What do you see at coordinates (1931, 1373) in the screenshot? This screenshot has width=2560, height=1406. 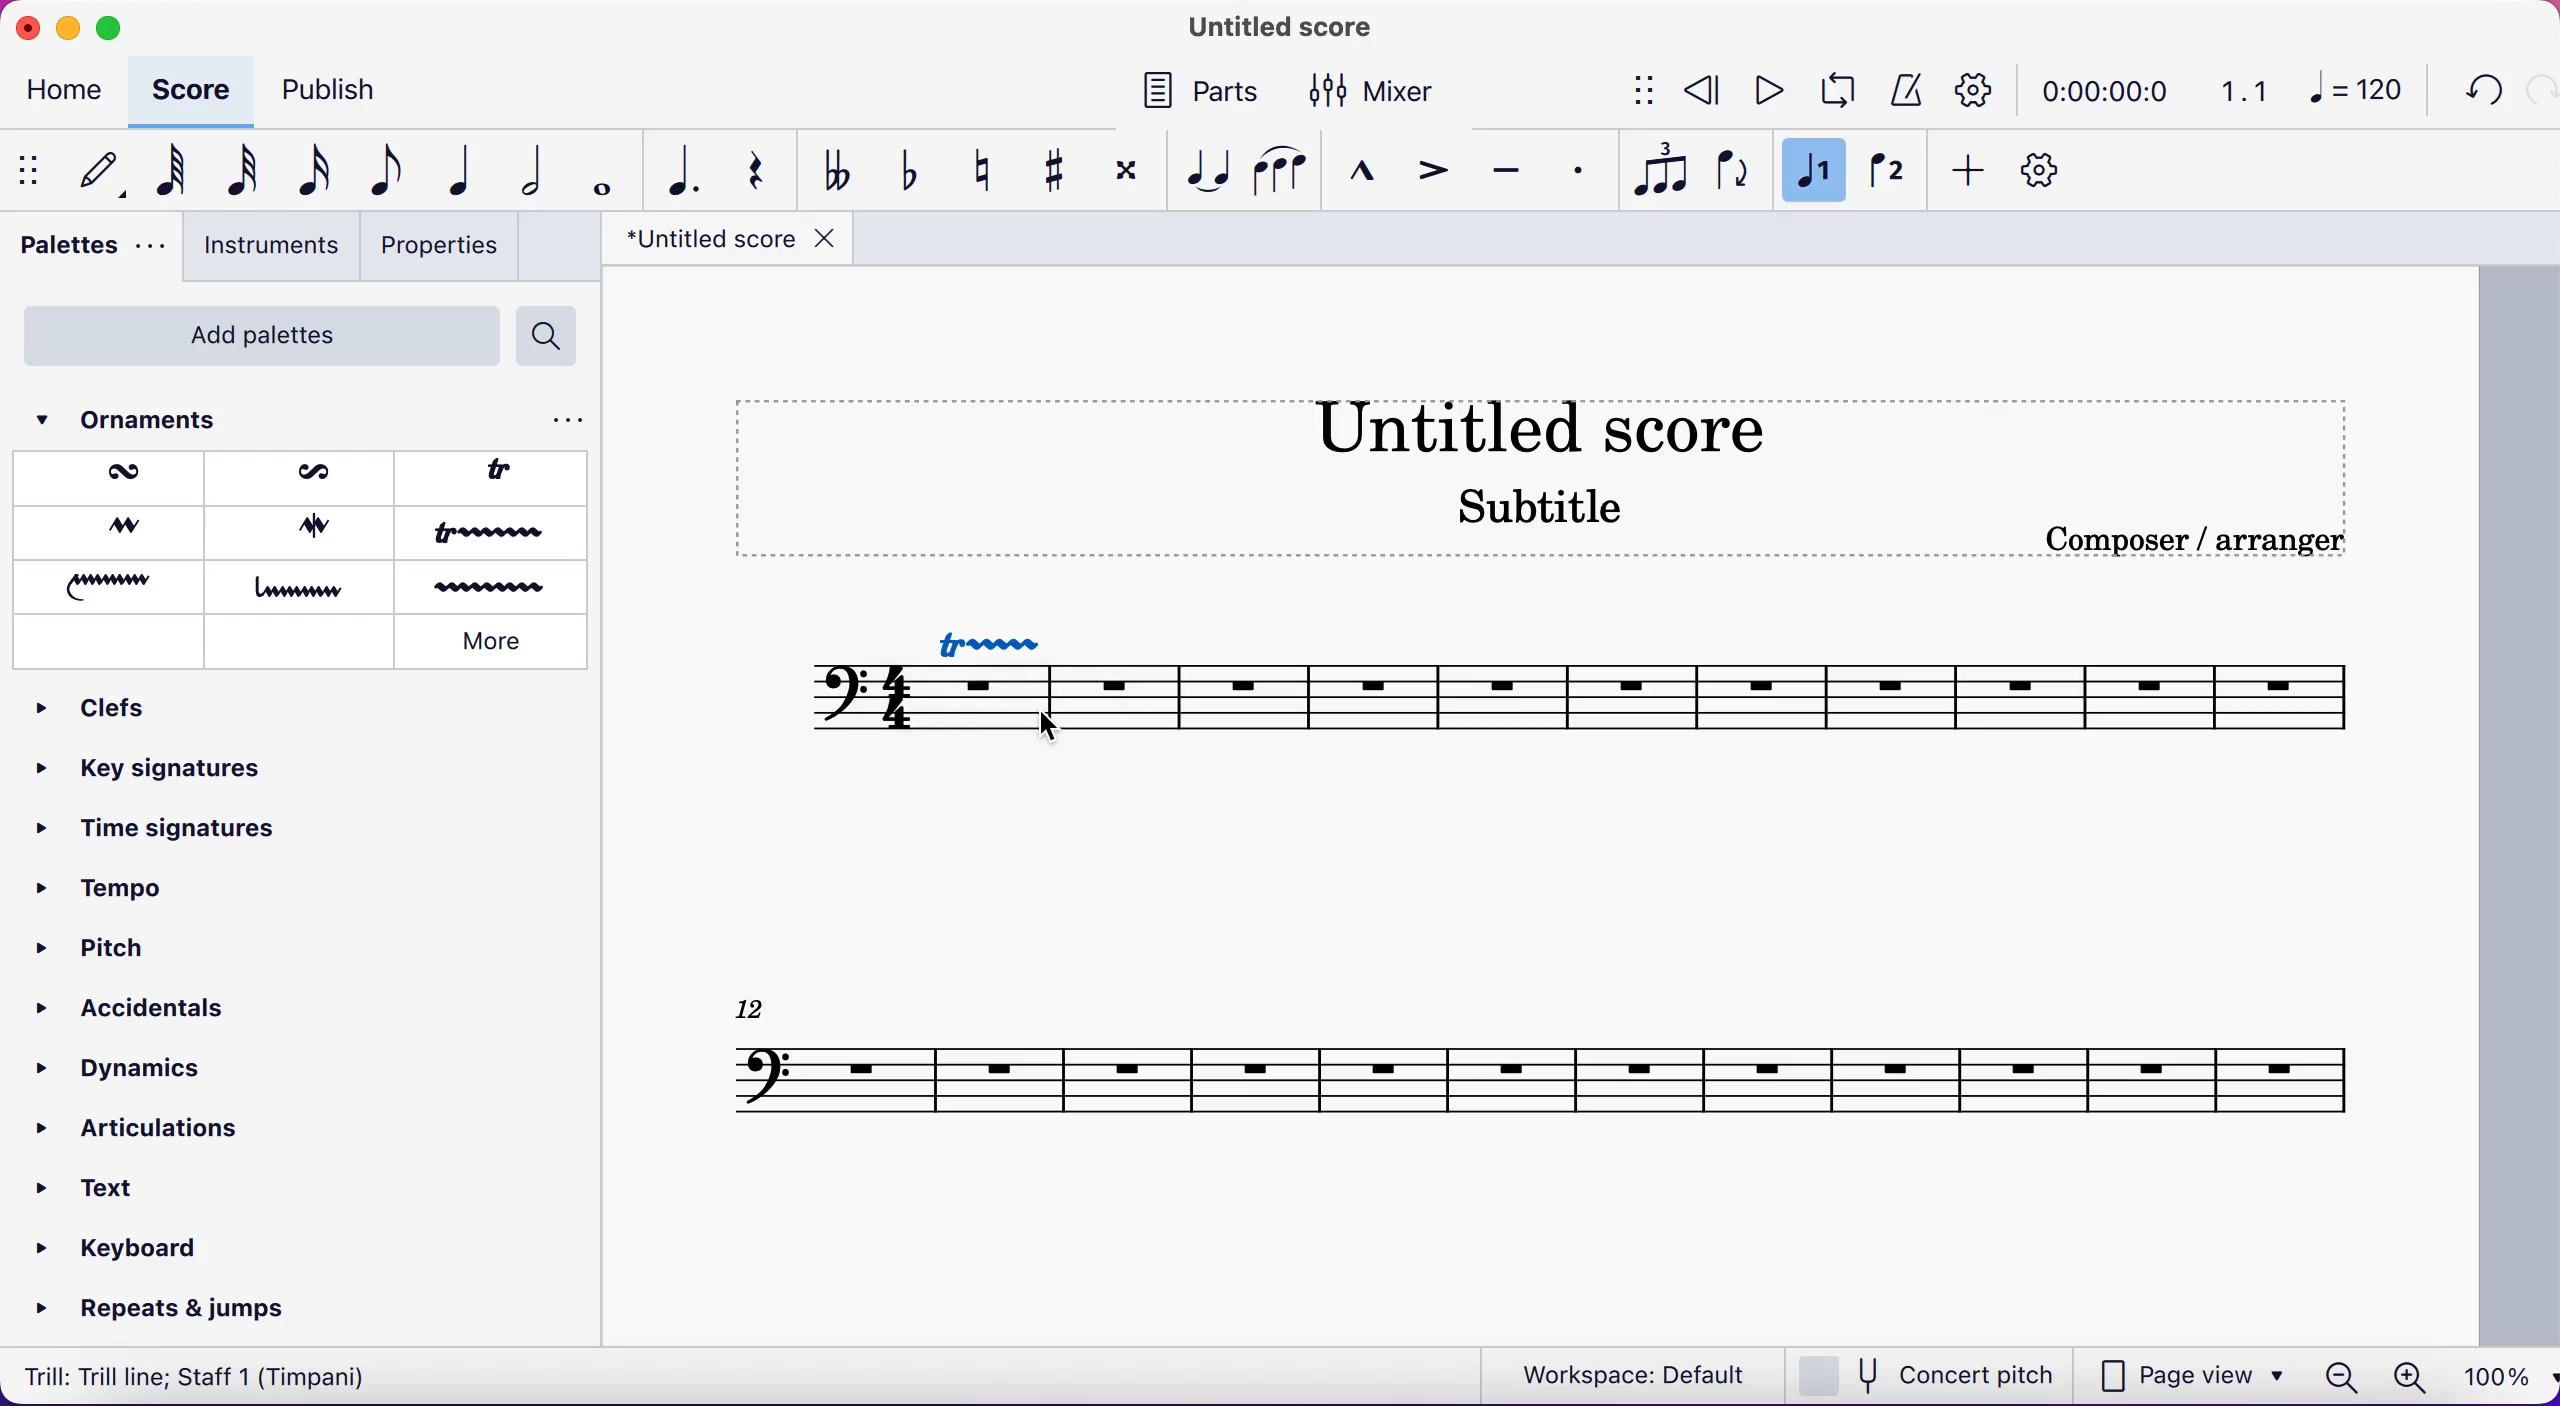 I see `concert pitch` at bounding box center [1931, 1373].